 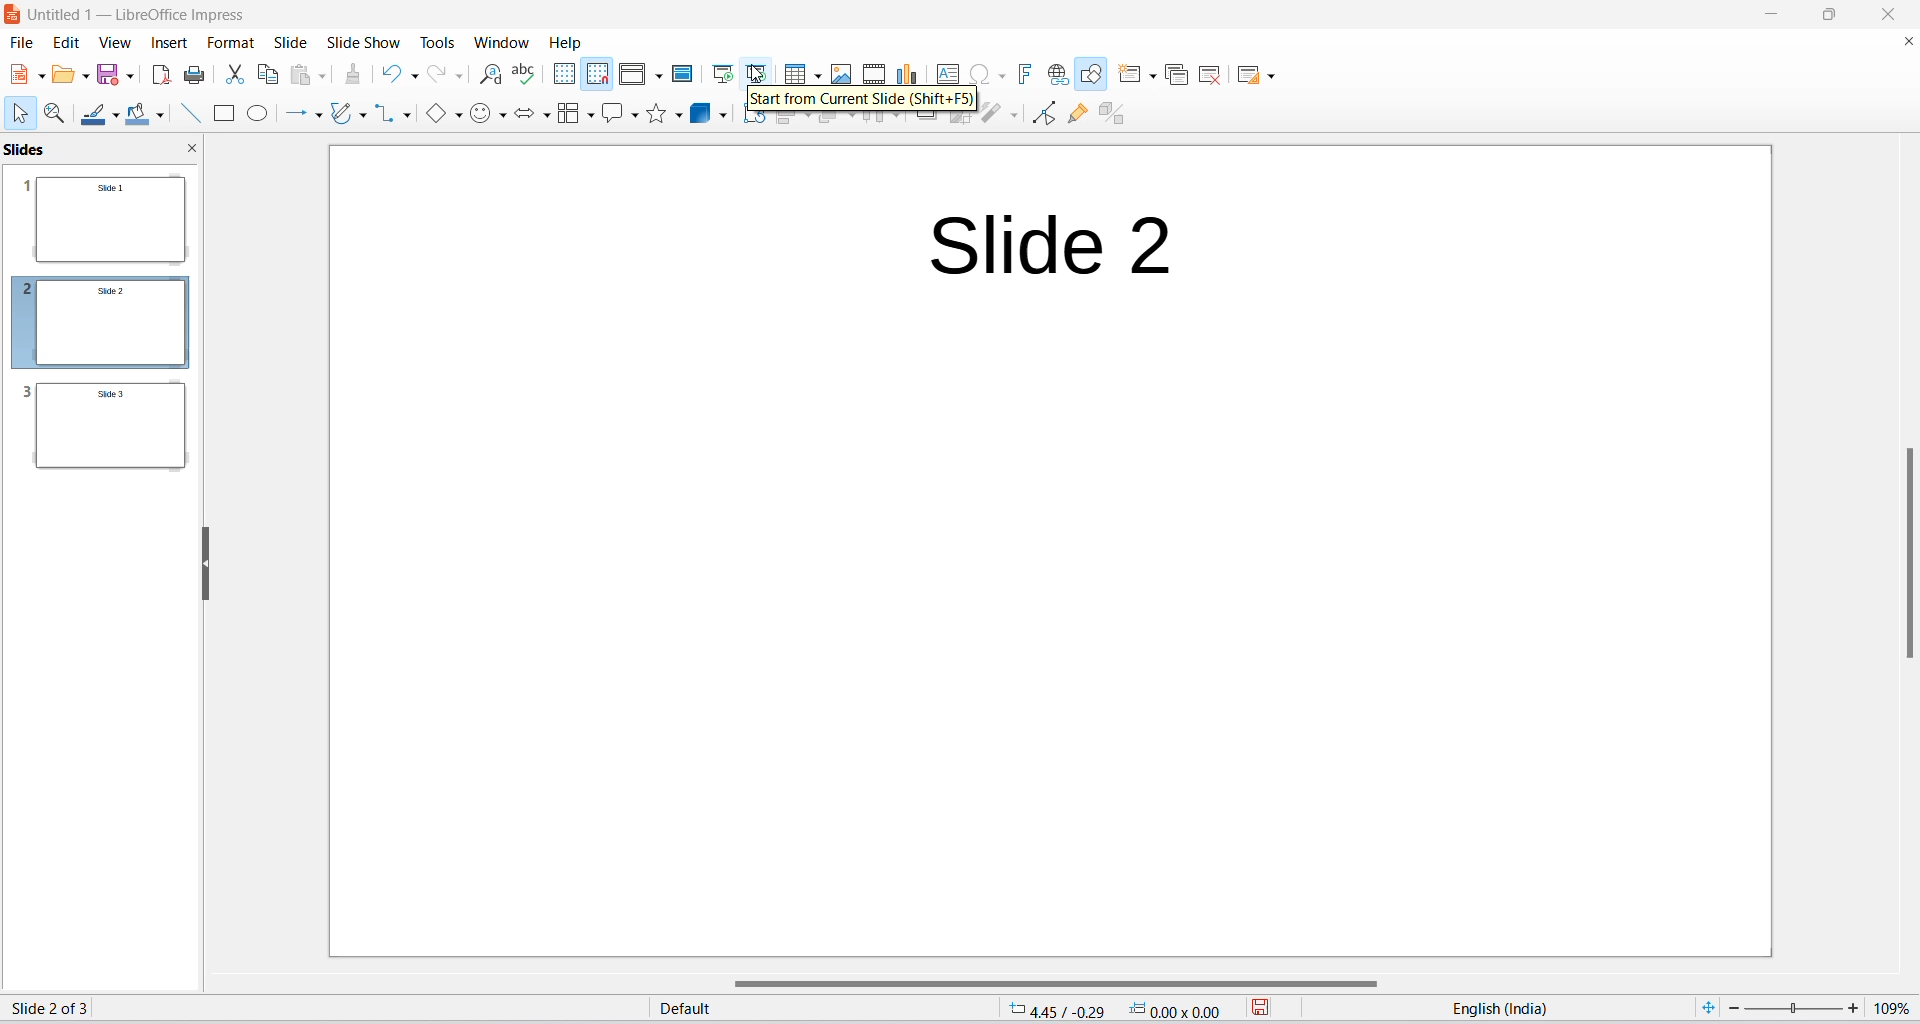 What do you see at coordinates (905, 69) in the screenshot?
I see `insert chart` at bounding box center [905, 69].